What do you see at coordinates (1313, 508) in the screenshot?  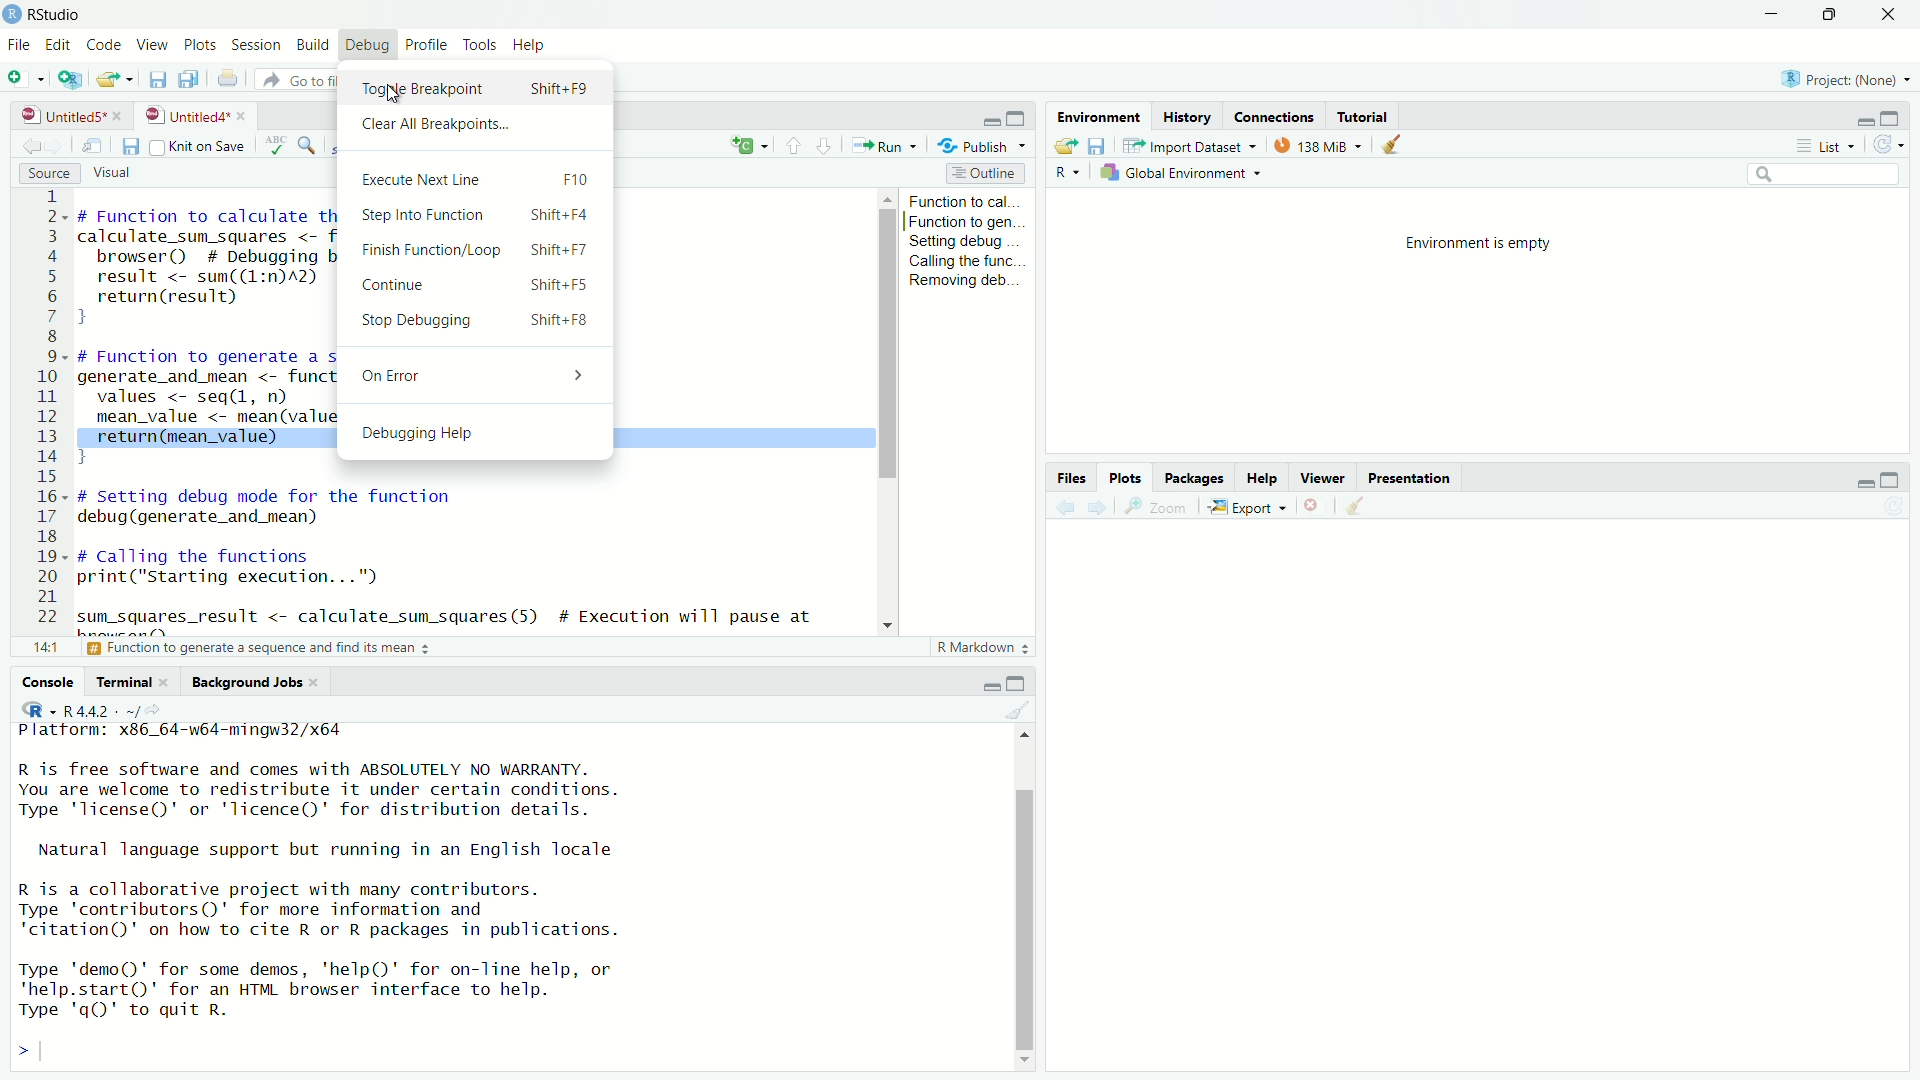 I see `remove the current plot` at bounding box center [1313, 508].